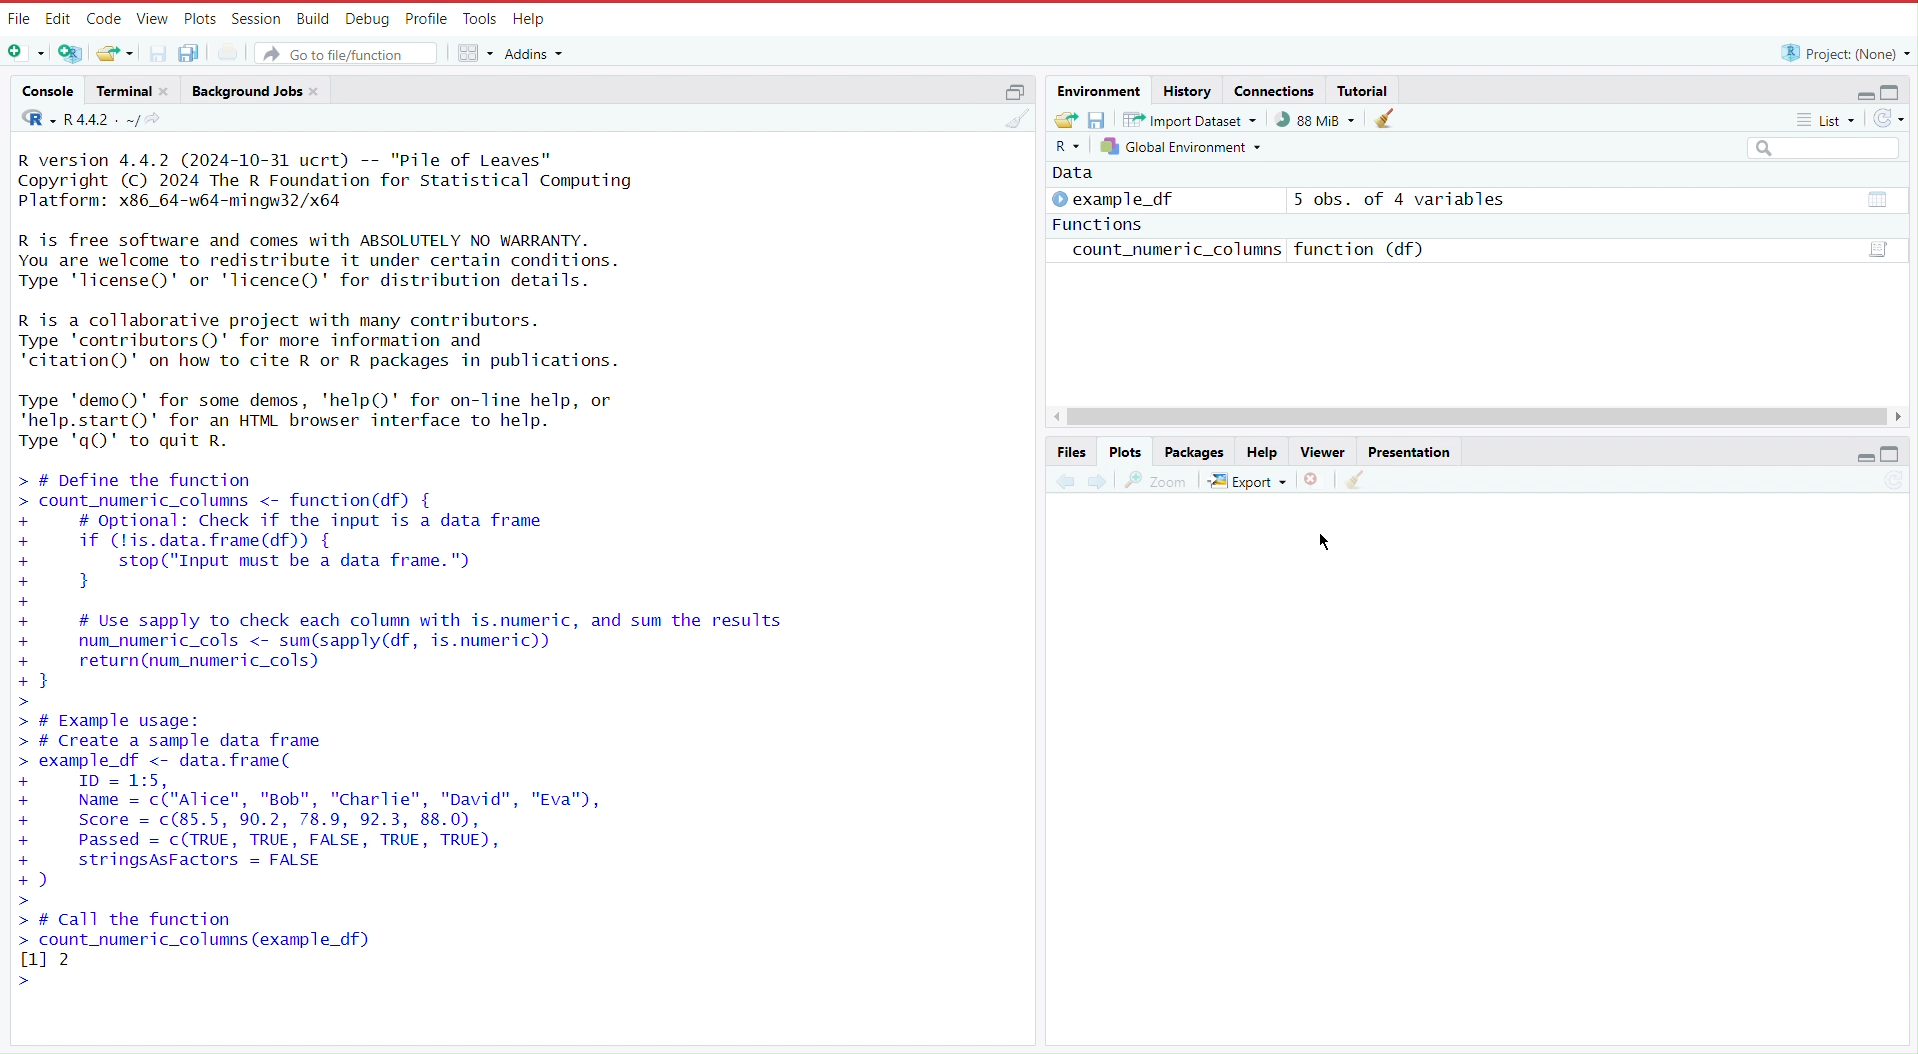 The height and width of the screenshot is (1054, 1918). I want to click on Plots, so click(198, 18).